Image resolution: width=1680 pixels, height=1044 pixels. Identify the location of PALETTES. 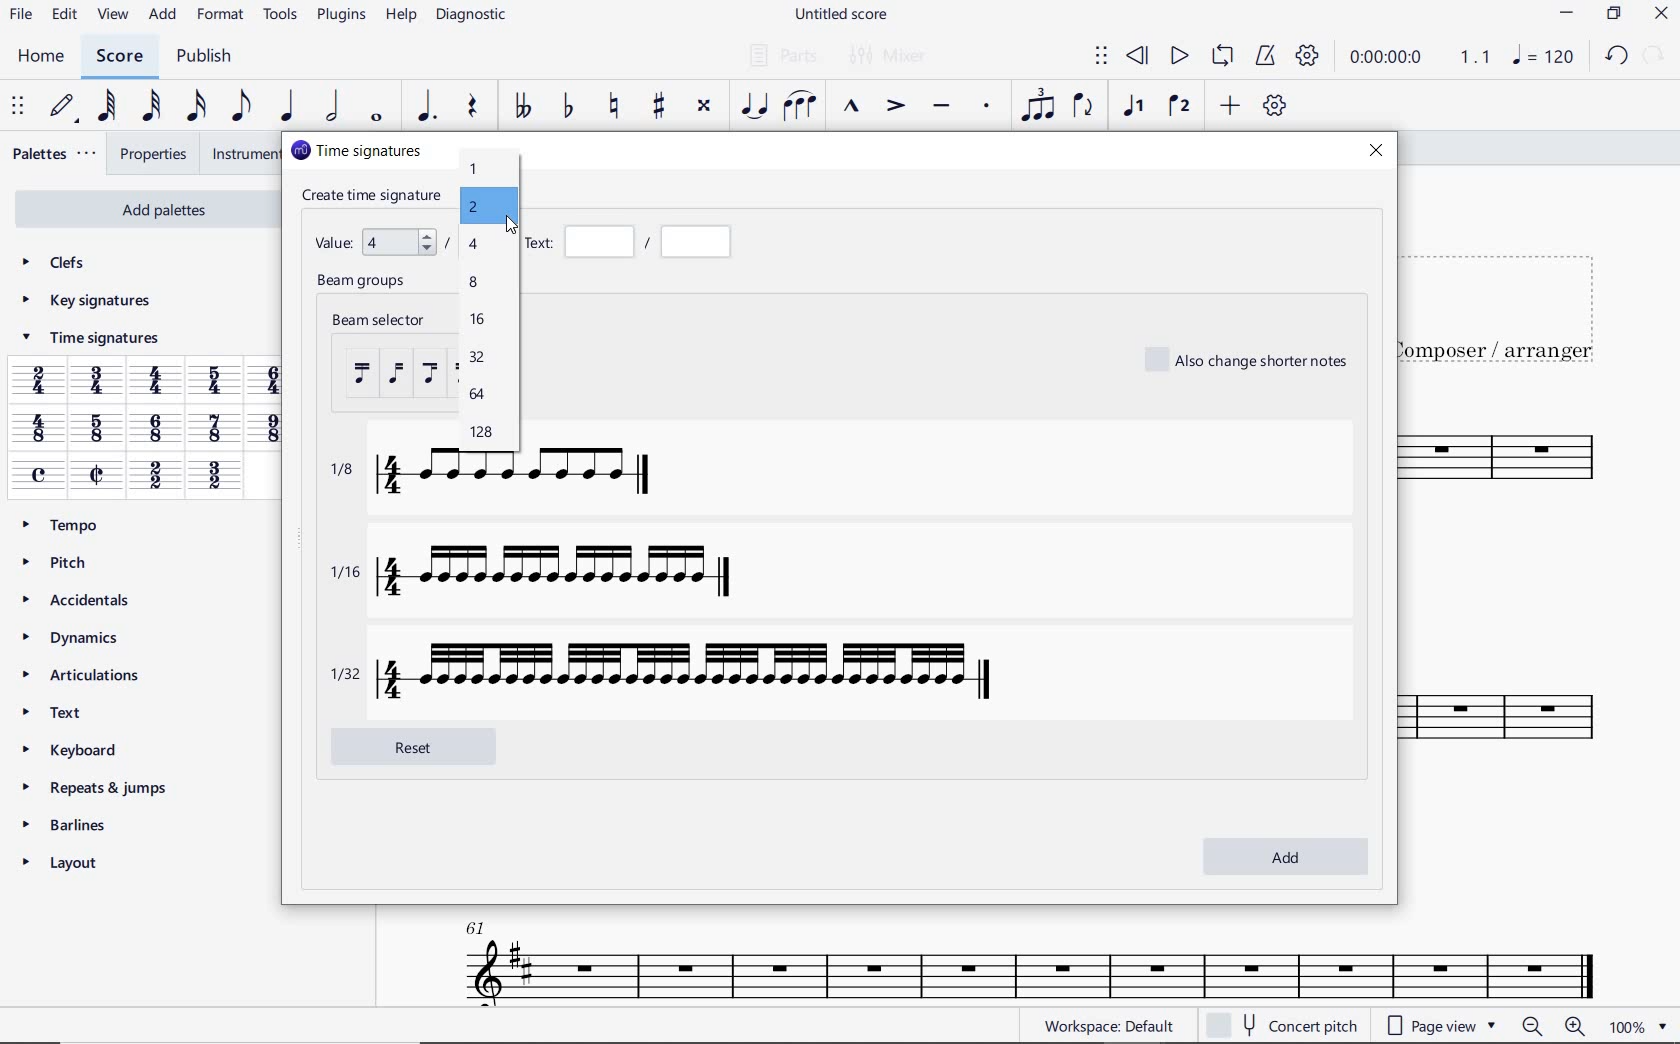
(55, 154).